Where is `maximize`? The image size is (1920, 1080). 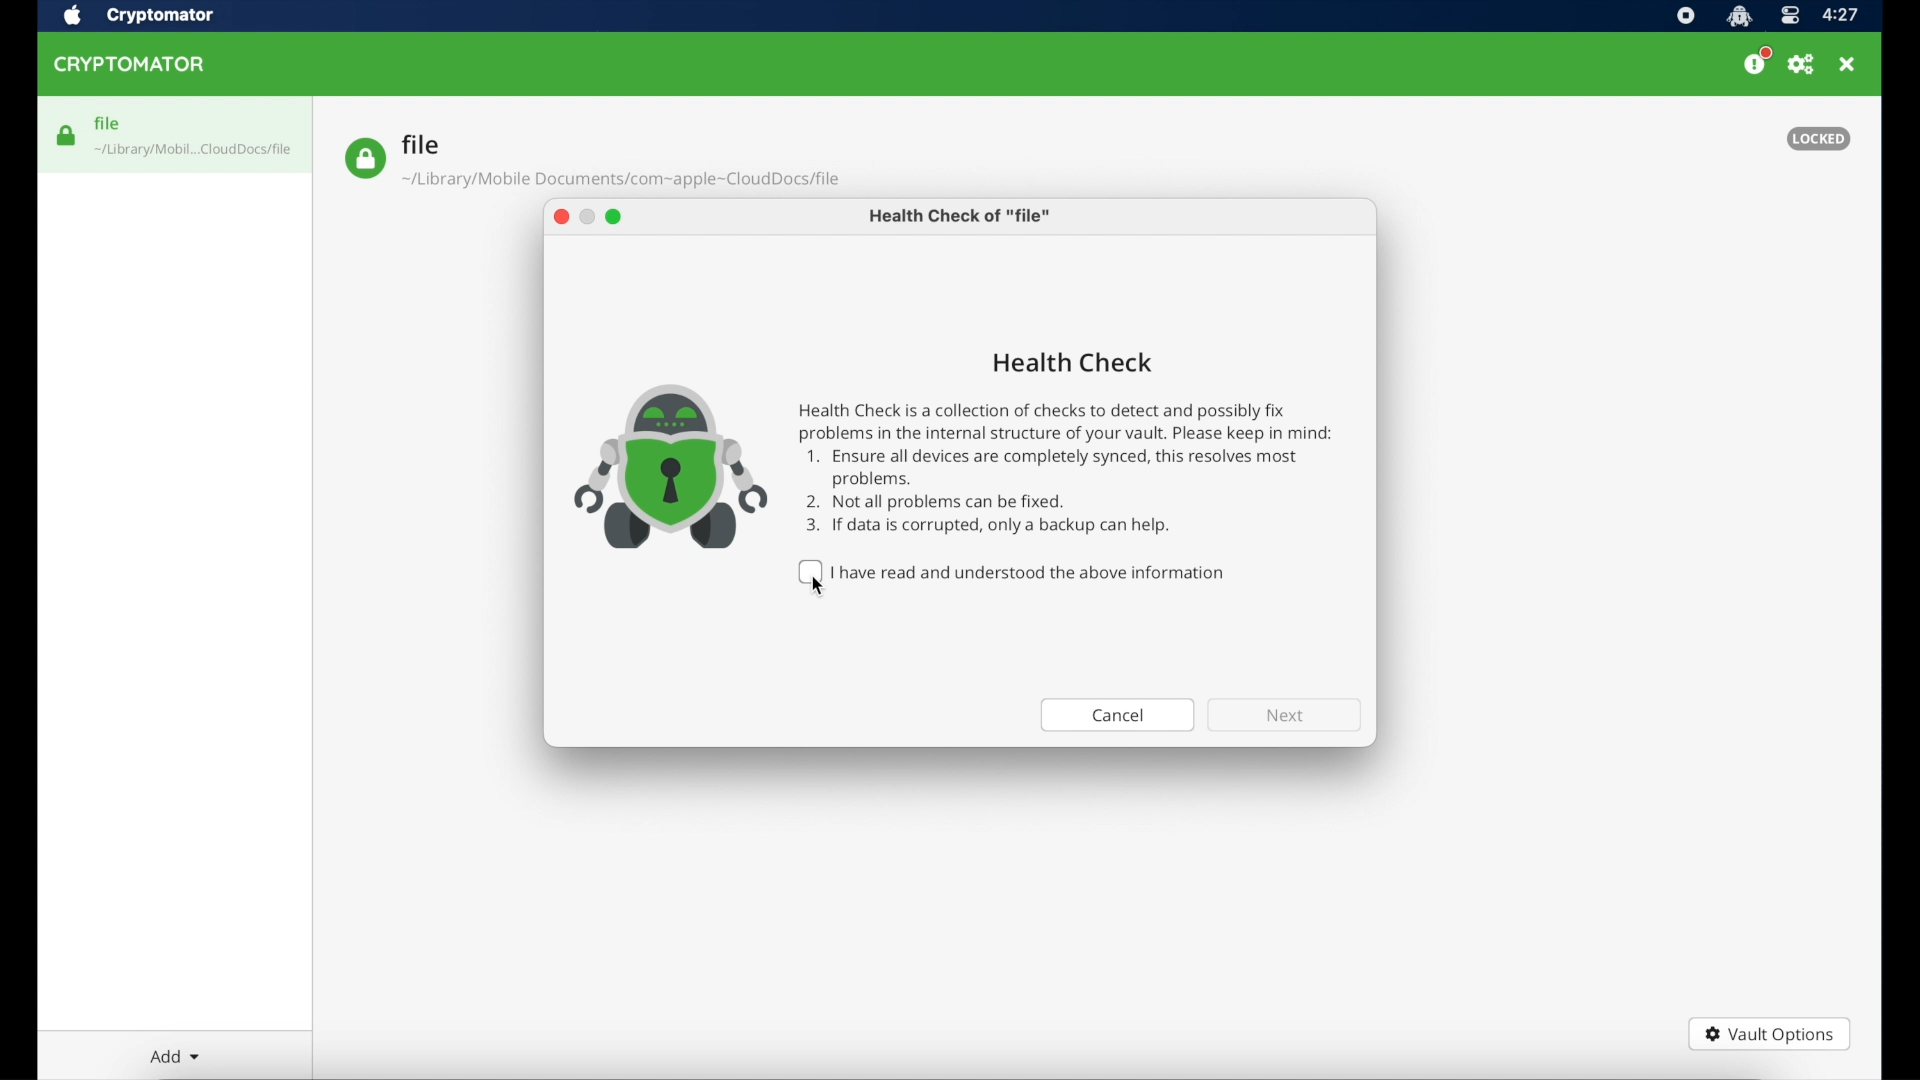 maximize is located at coordinates (614, 215).